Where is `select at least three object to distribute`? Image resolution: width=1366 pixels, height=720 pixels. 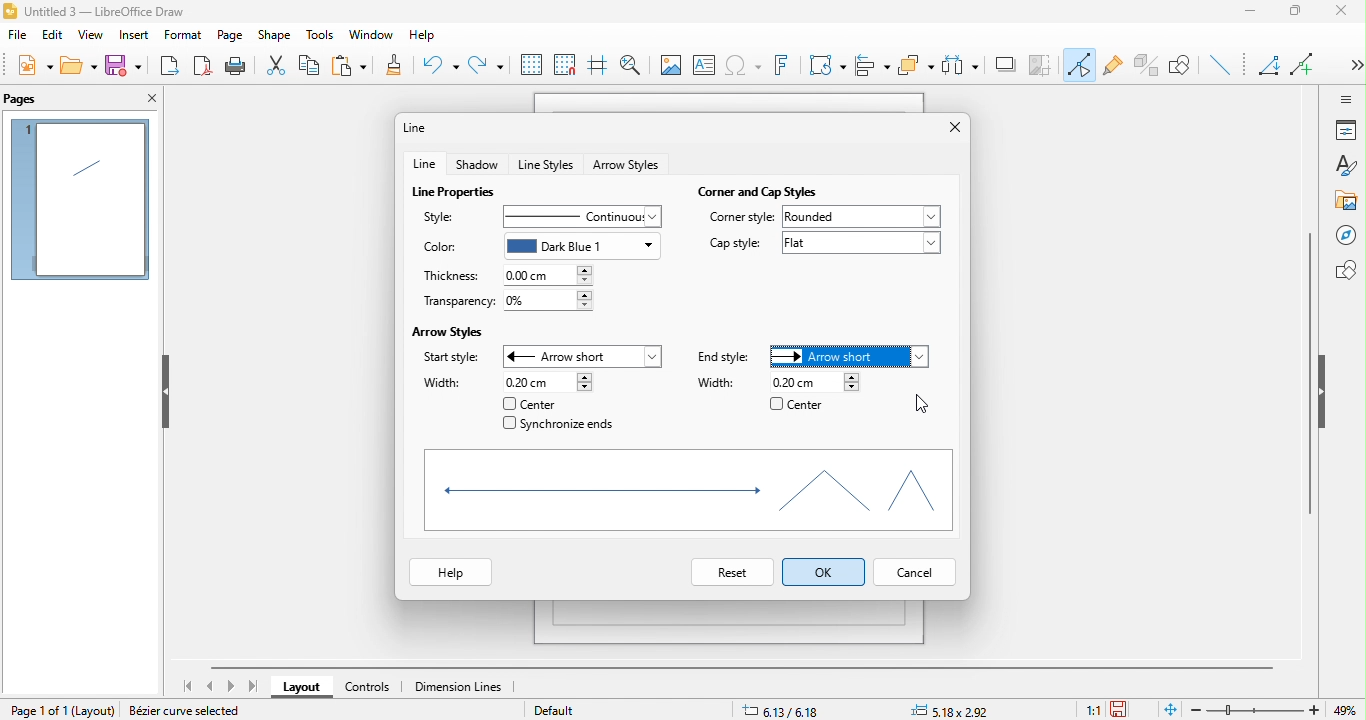 select at least three object to distribute is located at coordinates (963, 64).